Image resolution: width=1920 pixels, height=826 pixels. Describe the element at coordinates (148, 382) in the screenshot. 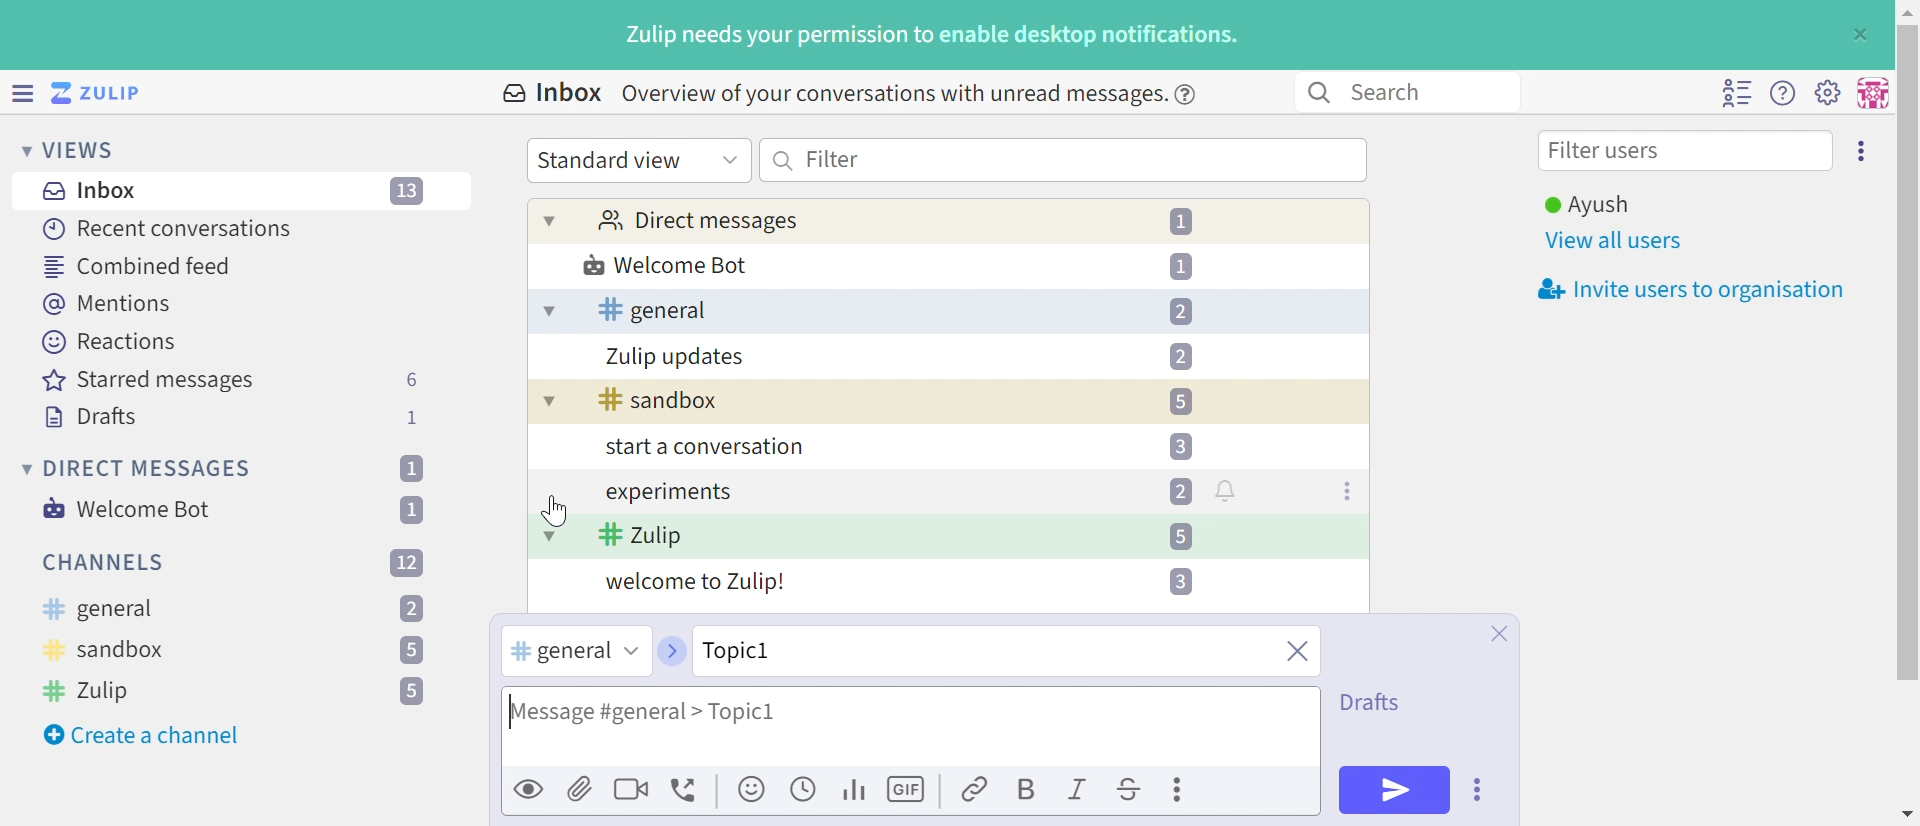

I see `Starred messages` at that location.